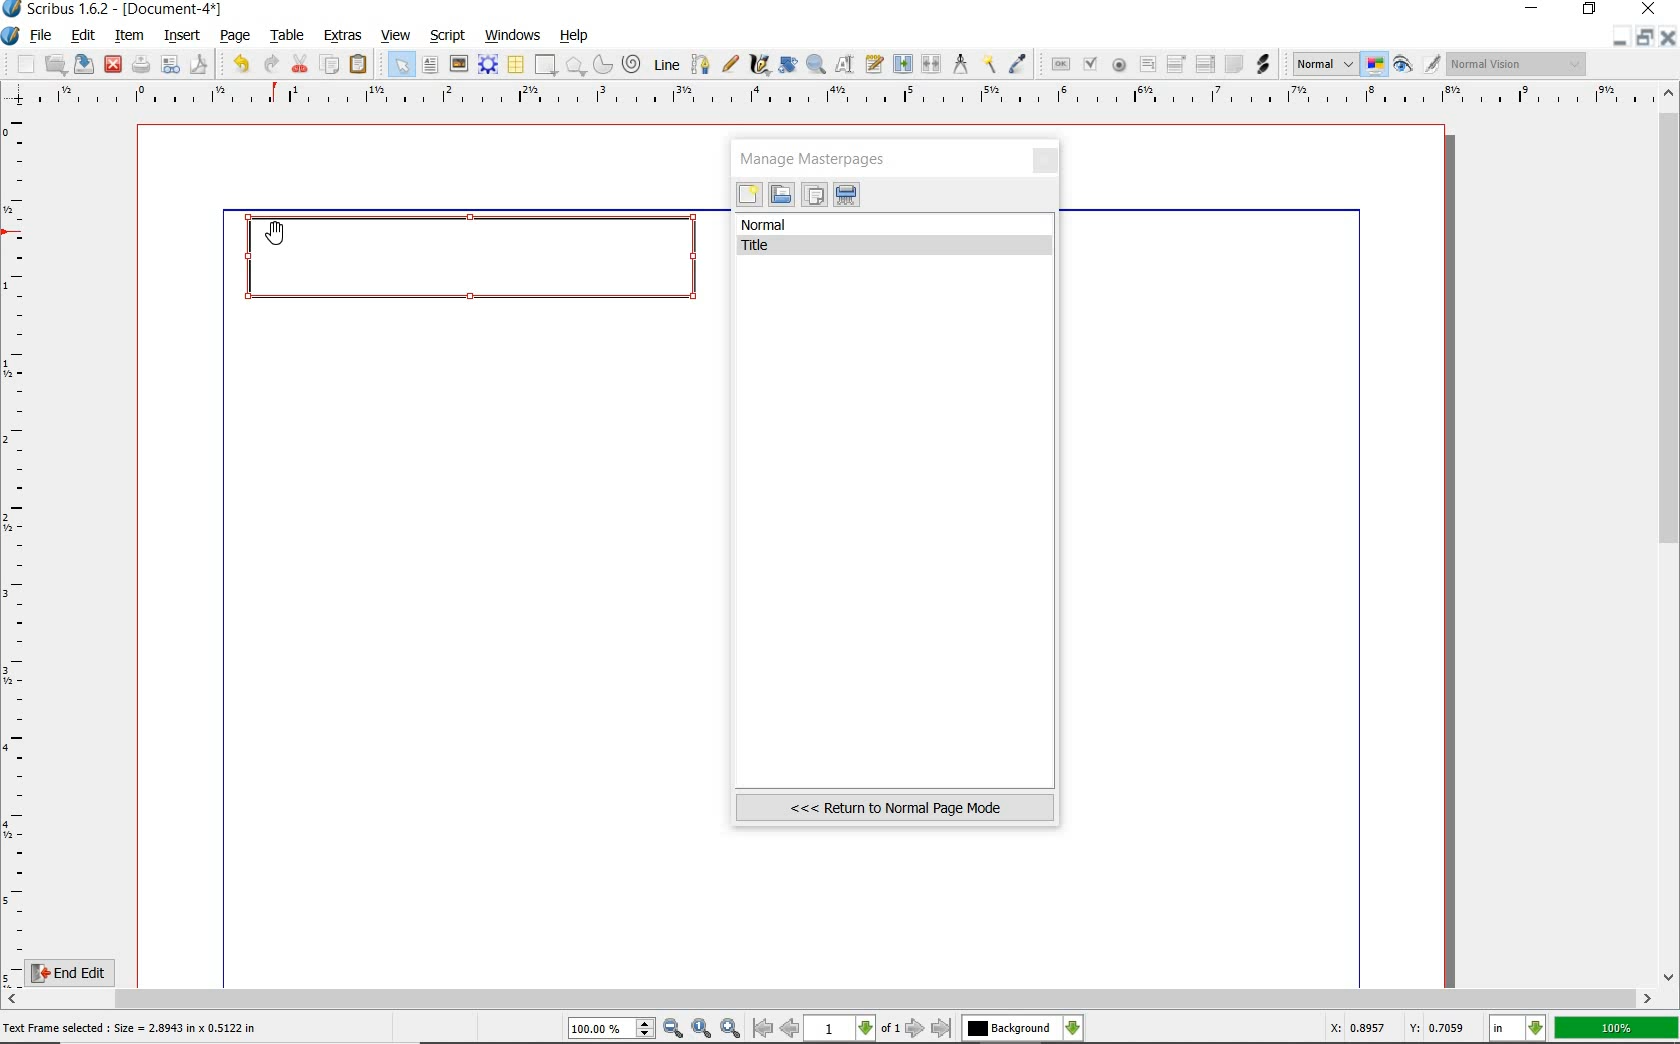  Describe the element at coordinates (1670, 533) in the screenshot. I see `scrollbar` at that location.